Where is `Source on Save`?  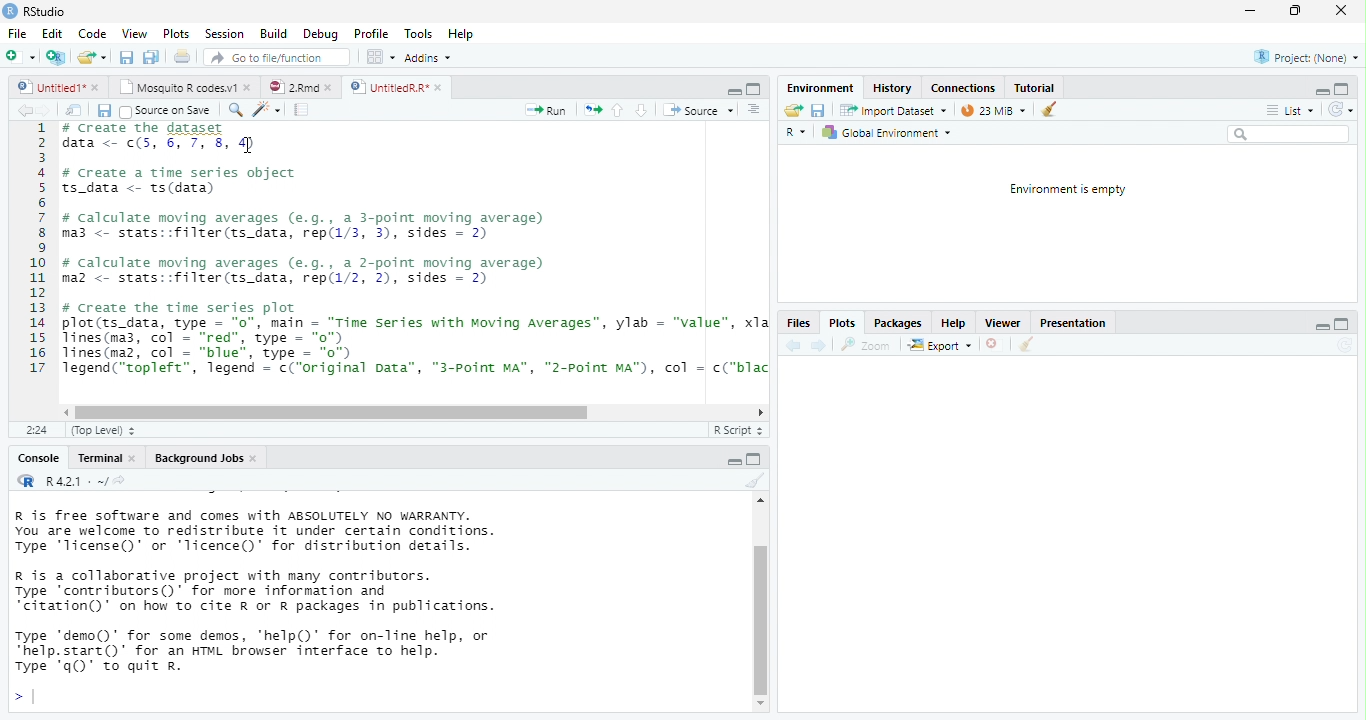
Source on Save is located at coordinates (164, 111).